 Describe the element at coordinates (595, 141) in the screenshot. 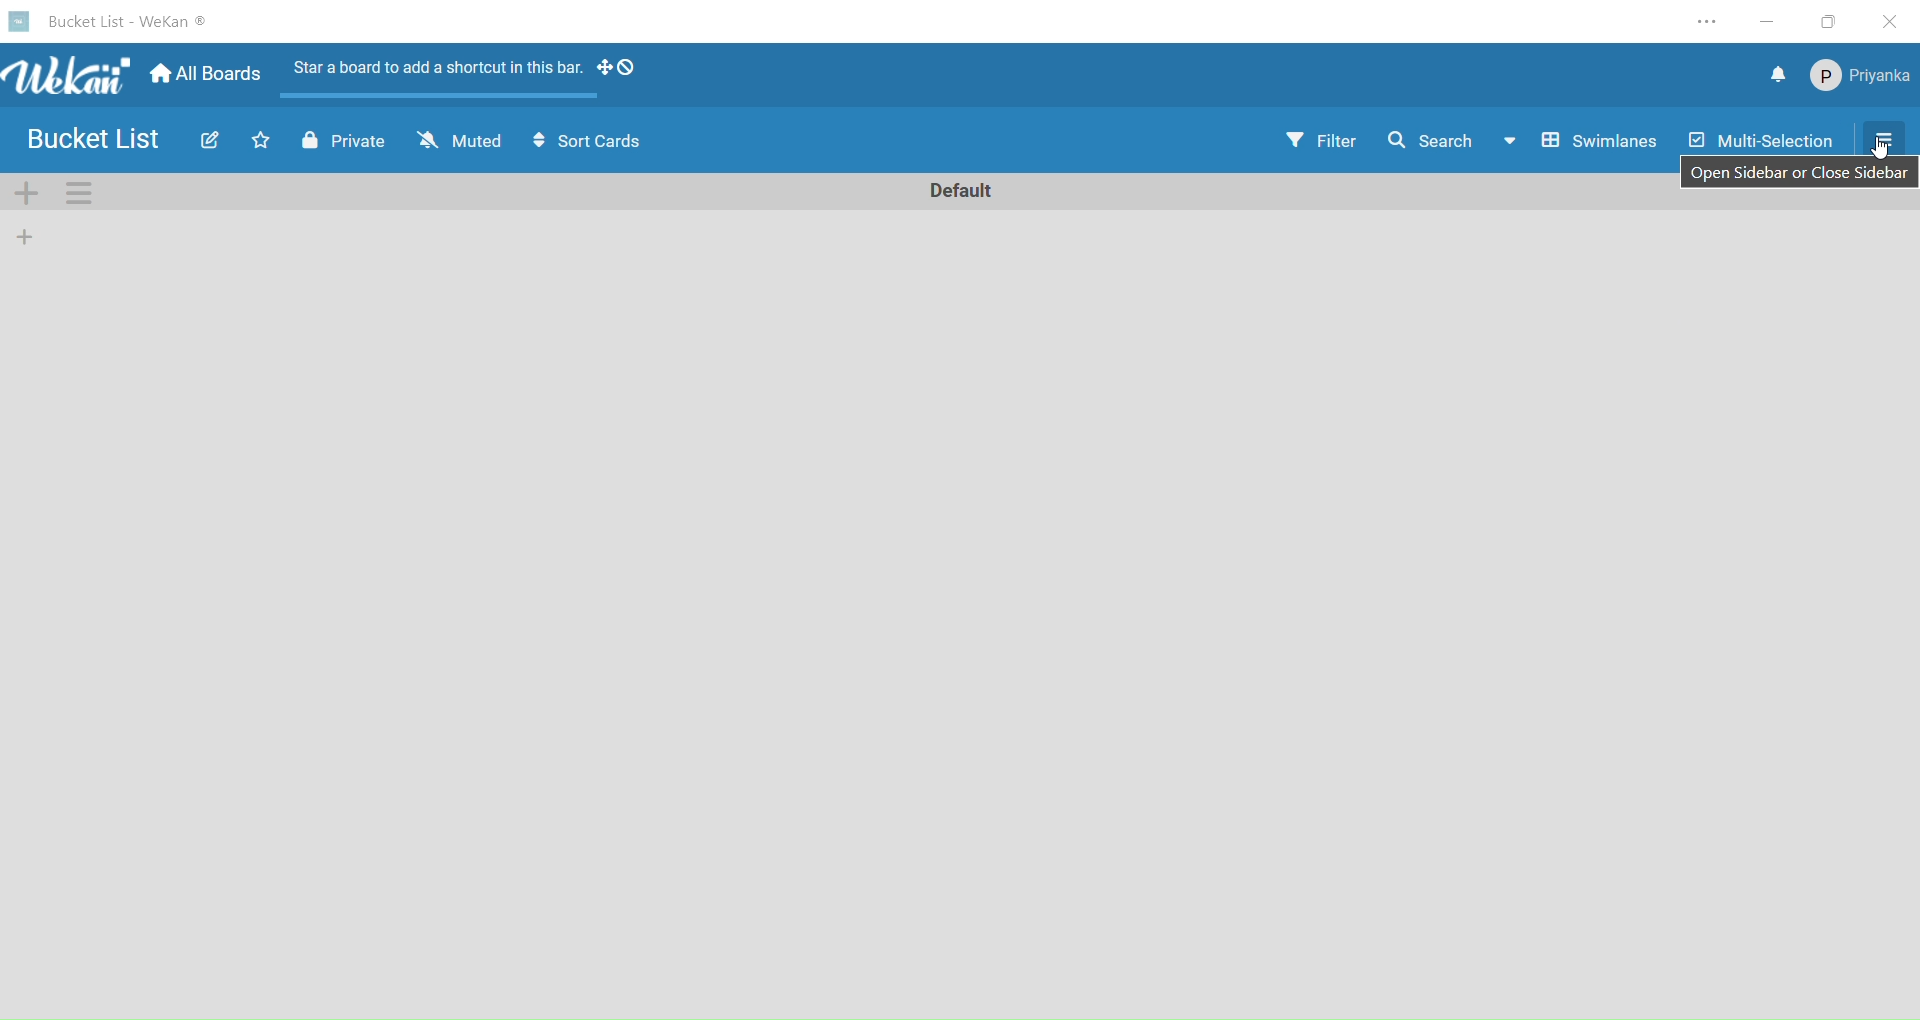

I see `sort cards` at that location.